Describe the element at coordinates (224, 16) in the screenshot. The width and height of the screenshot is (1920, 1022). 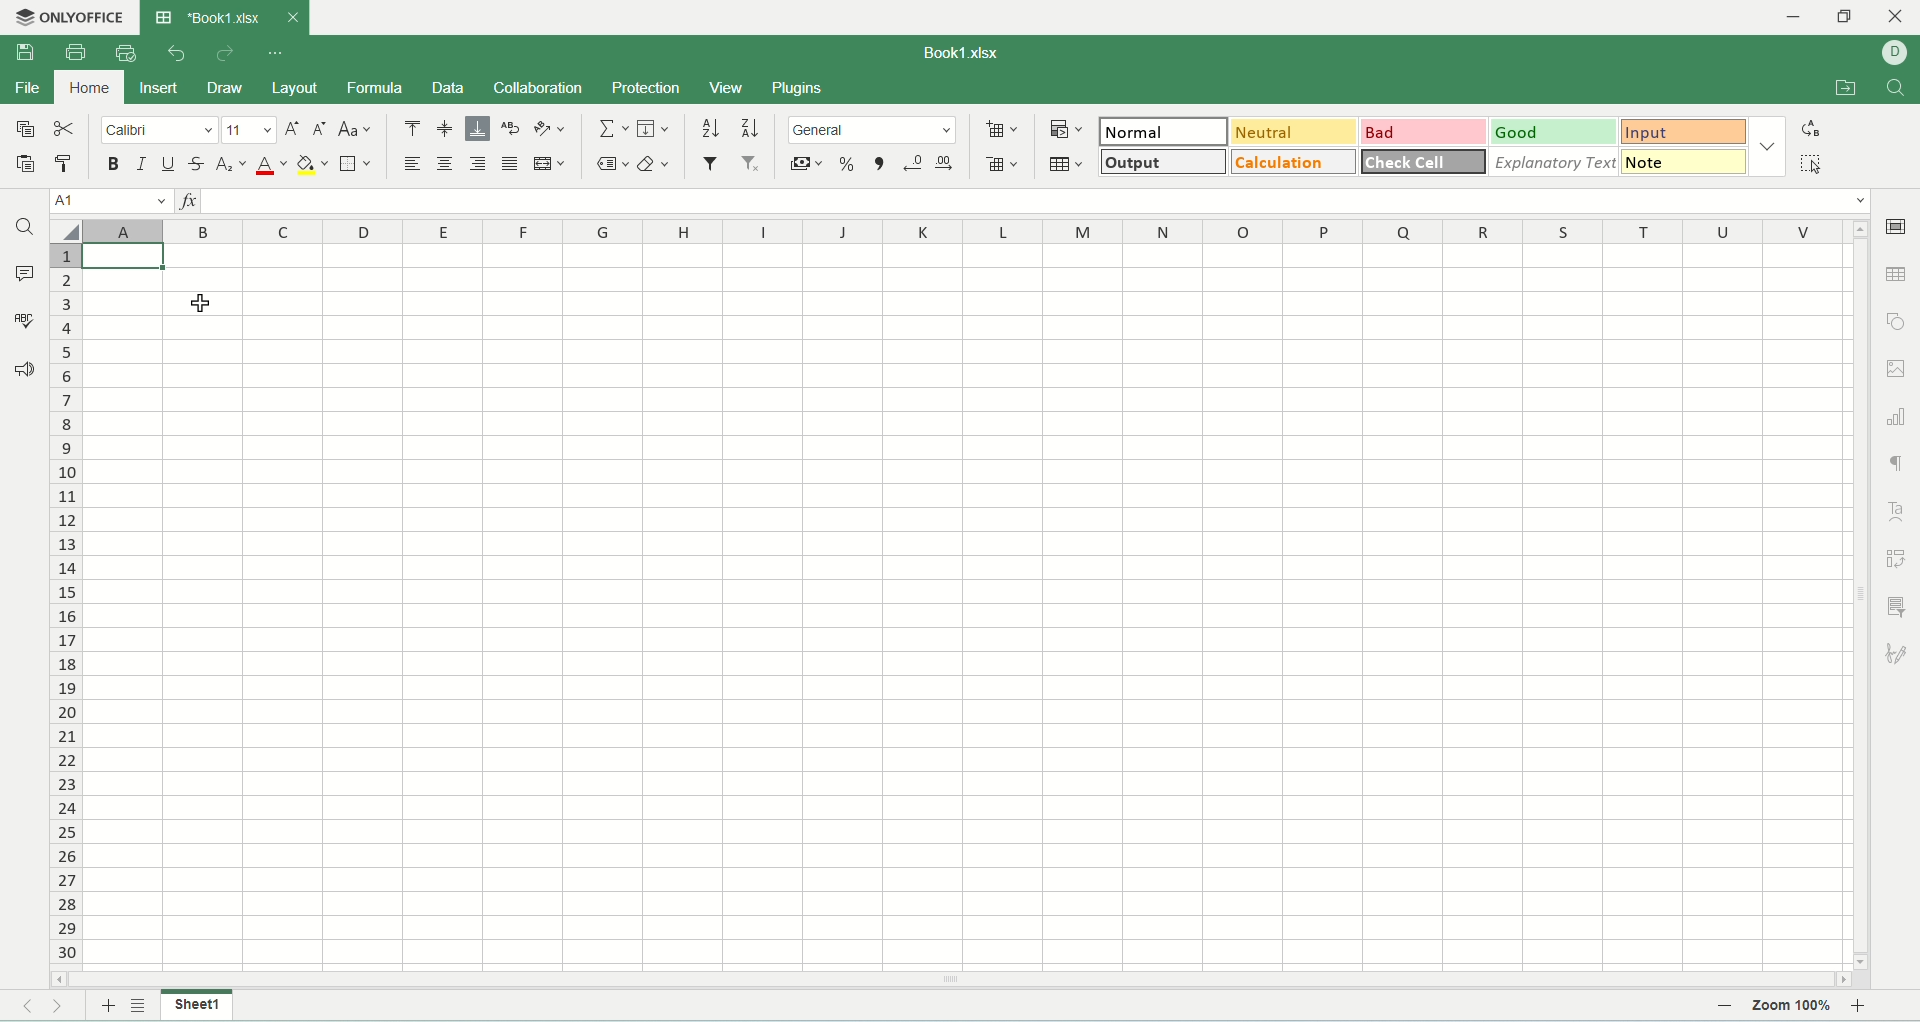
I see `*Book1.xlsx` at that location.